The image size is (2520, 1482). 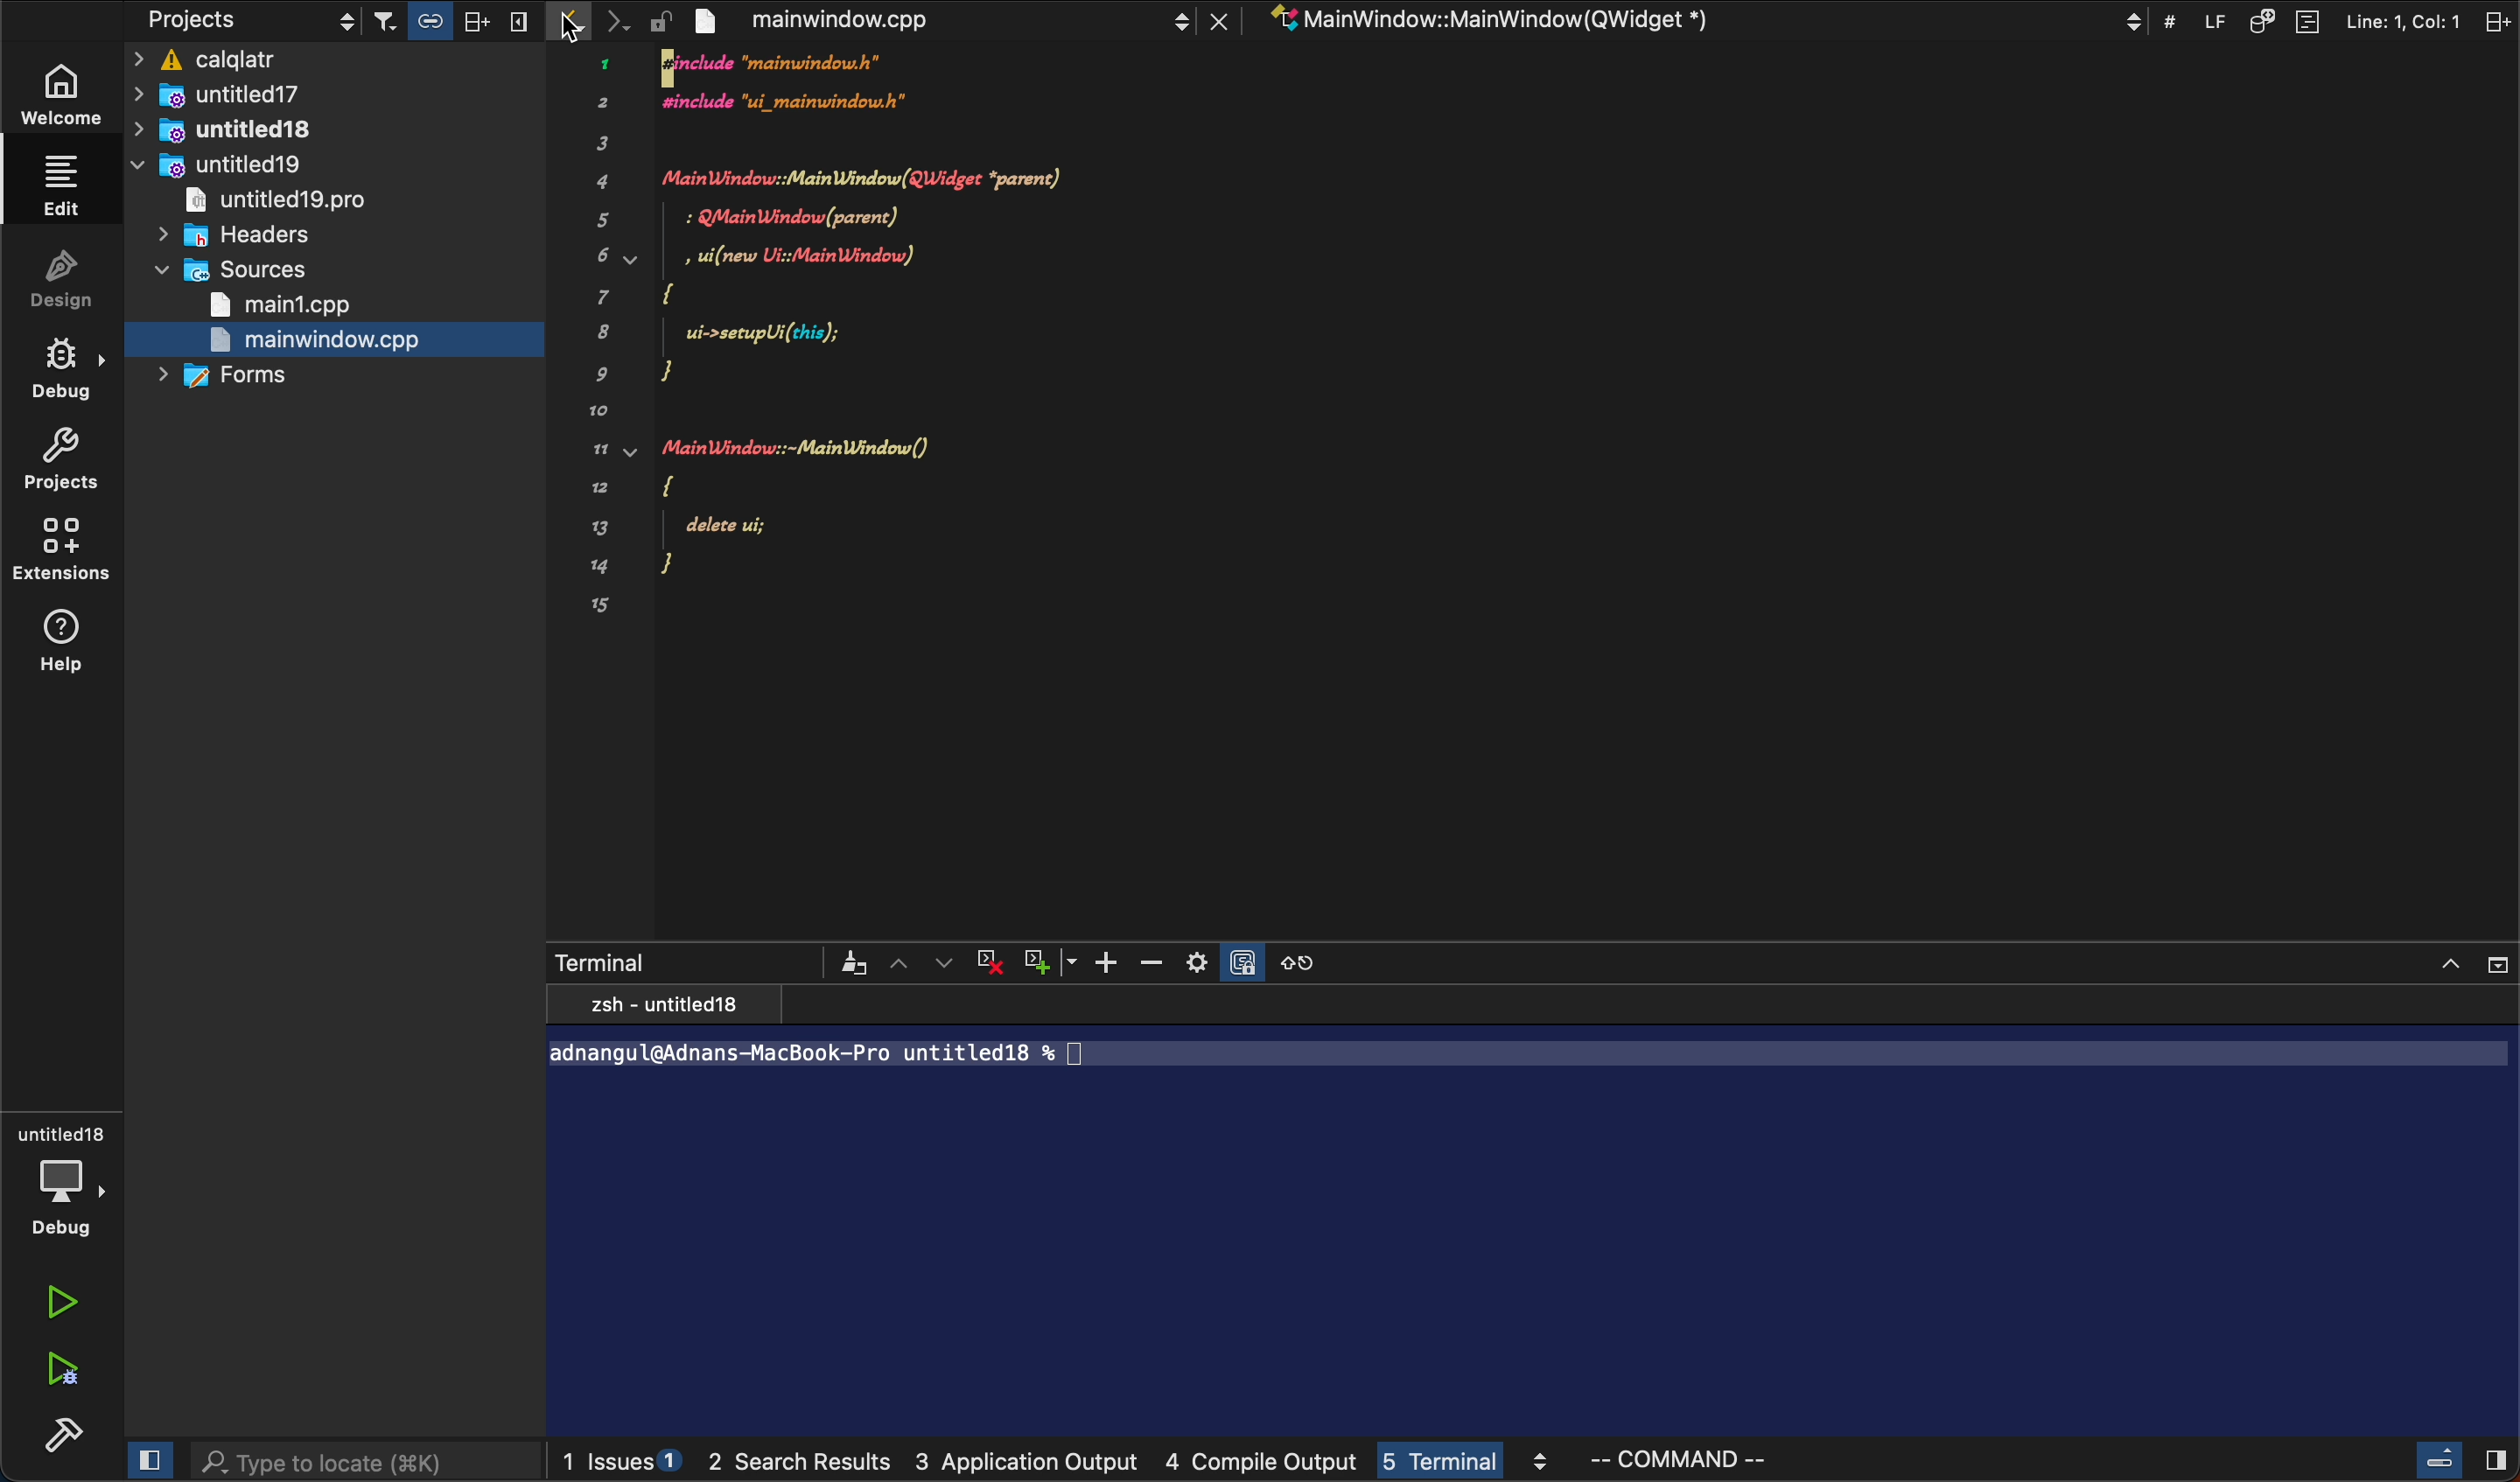 I want to click on untitled 19, so click(x=230, y=167).